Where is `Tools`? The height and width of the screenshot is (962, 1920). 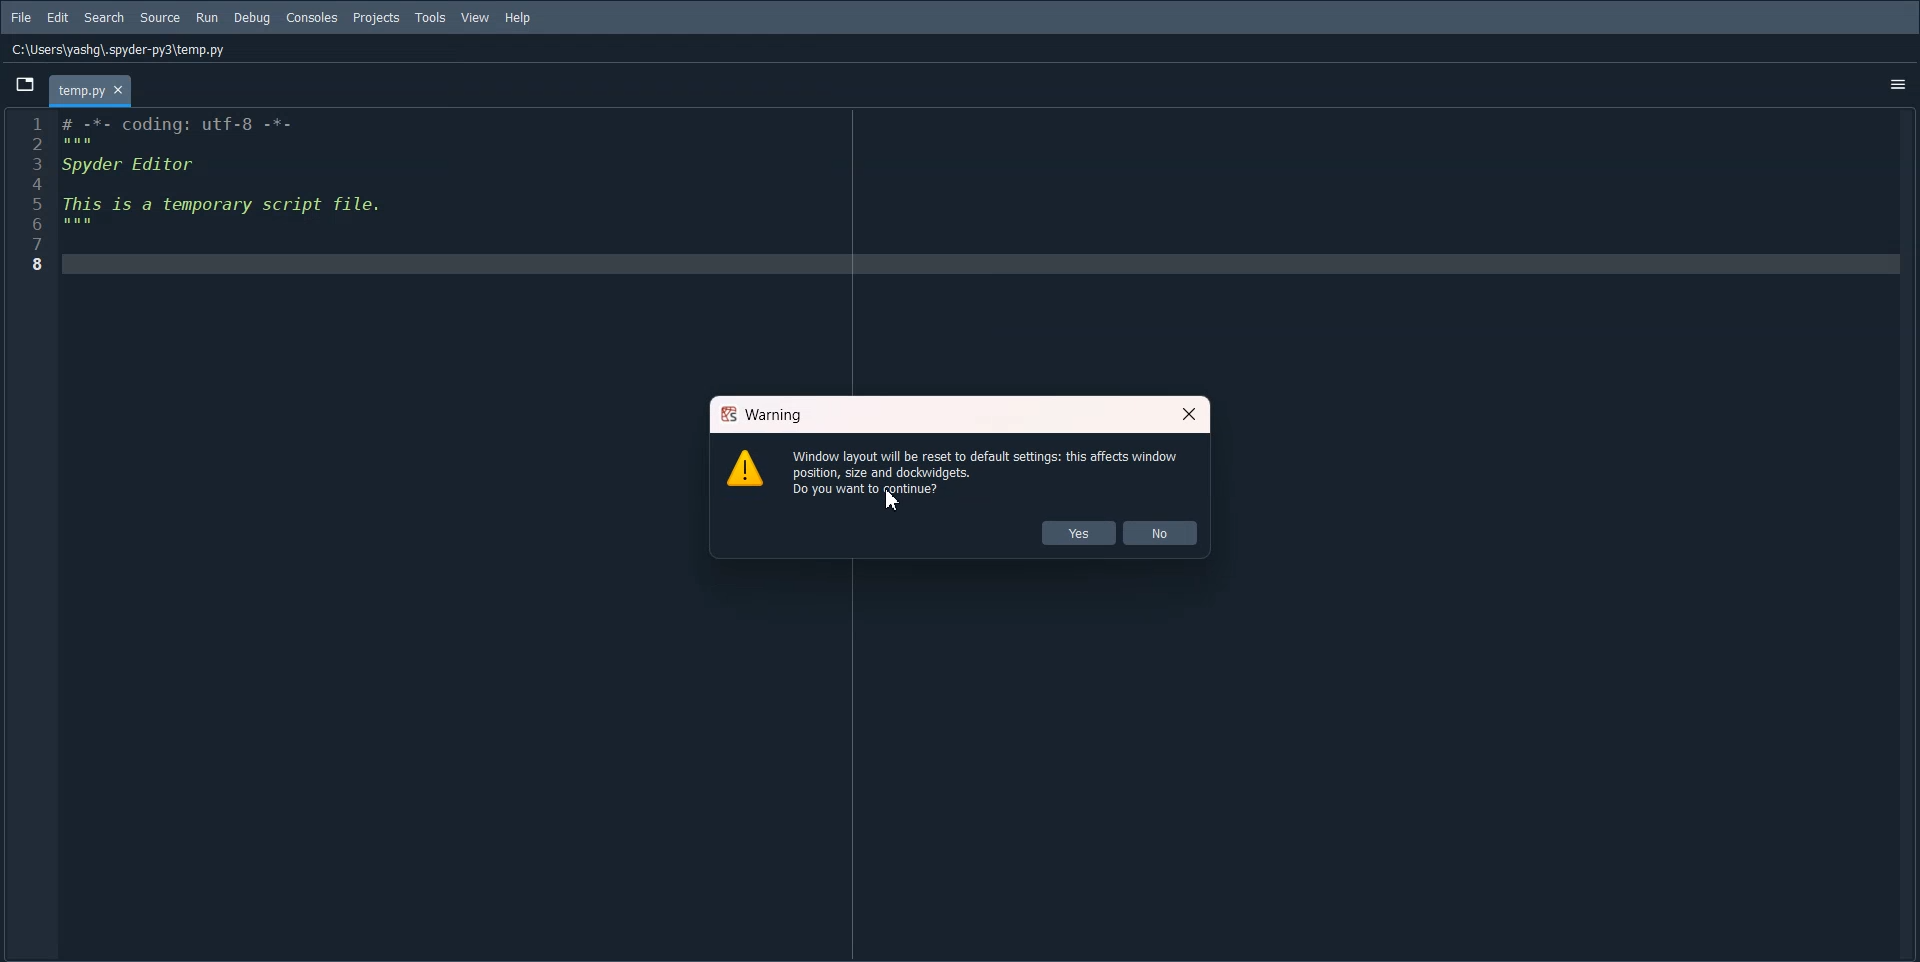 Tools is located at coordinates (430, 18).